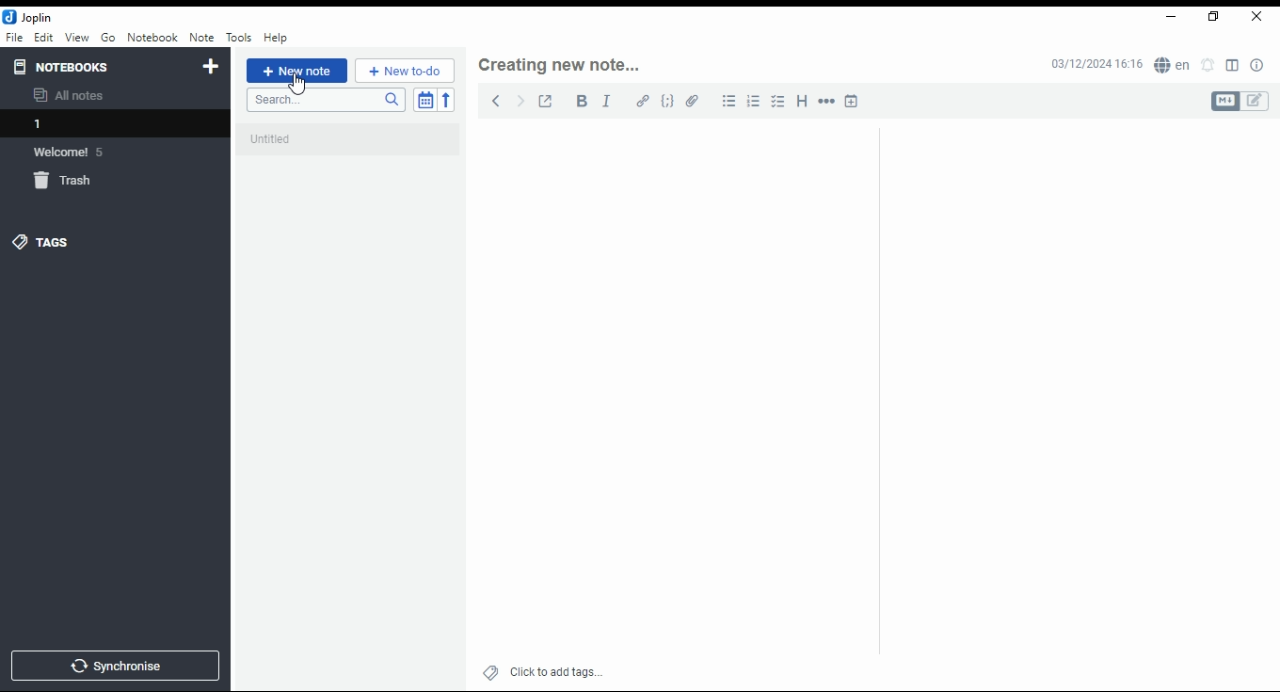 Image resolution: width=1280 pixels, height=692 pixels. What do you see at coordinates (43, 36) in the screenshot?
I see `edit` at bounding box center [43, 36].